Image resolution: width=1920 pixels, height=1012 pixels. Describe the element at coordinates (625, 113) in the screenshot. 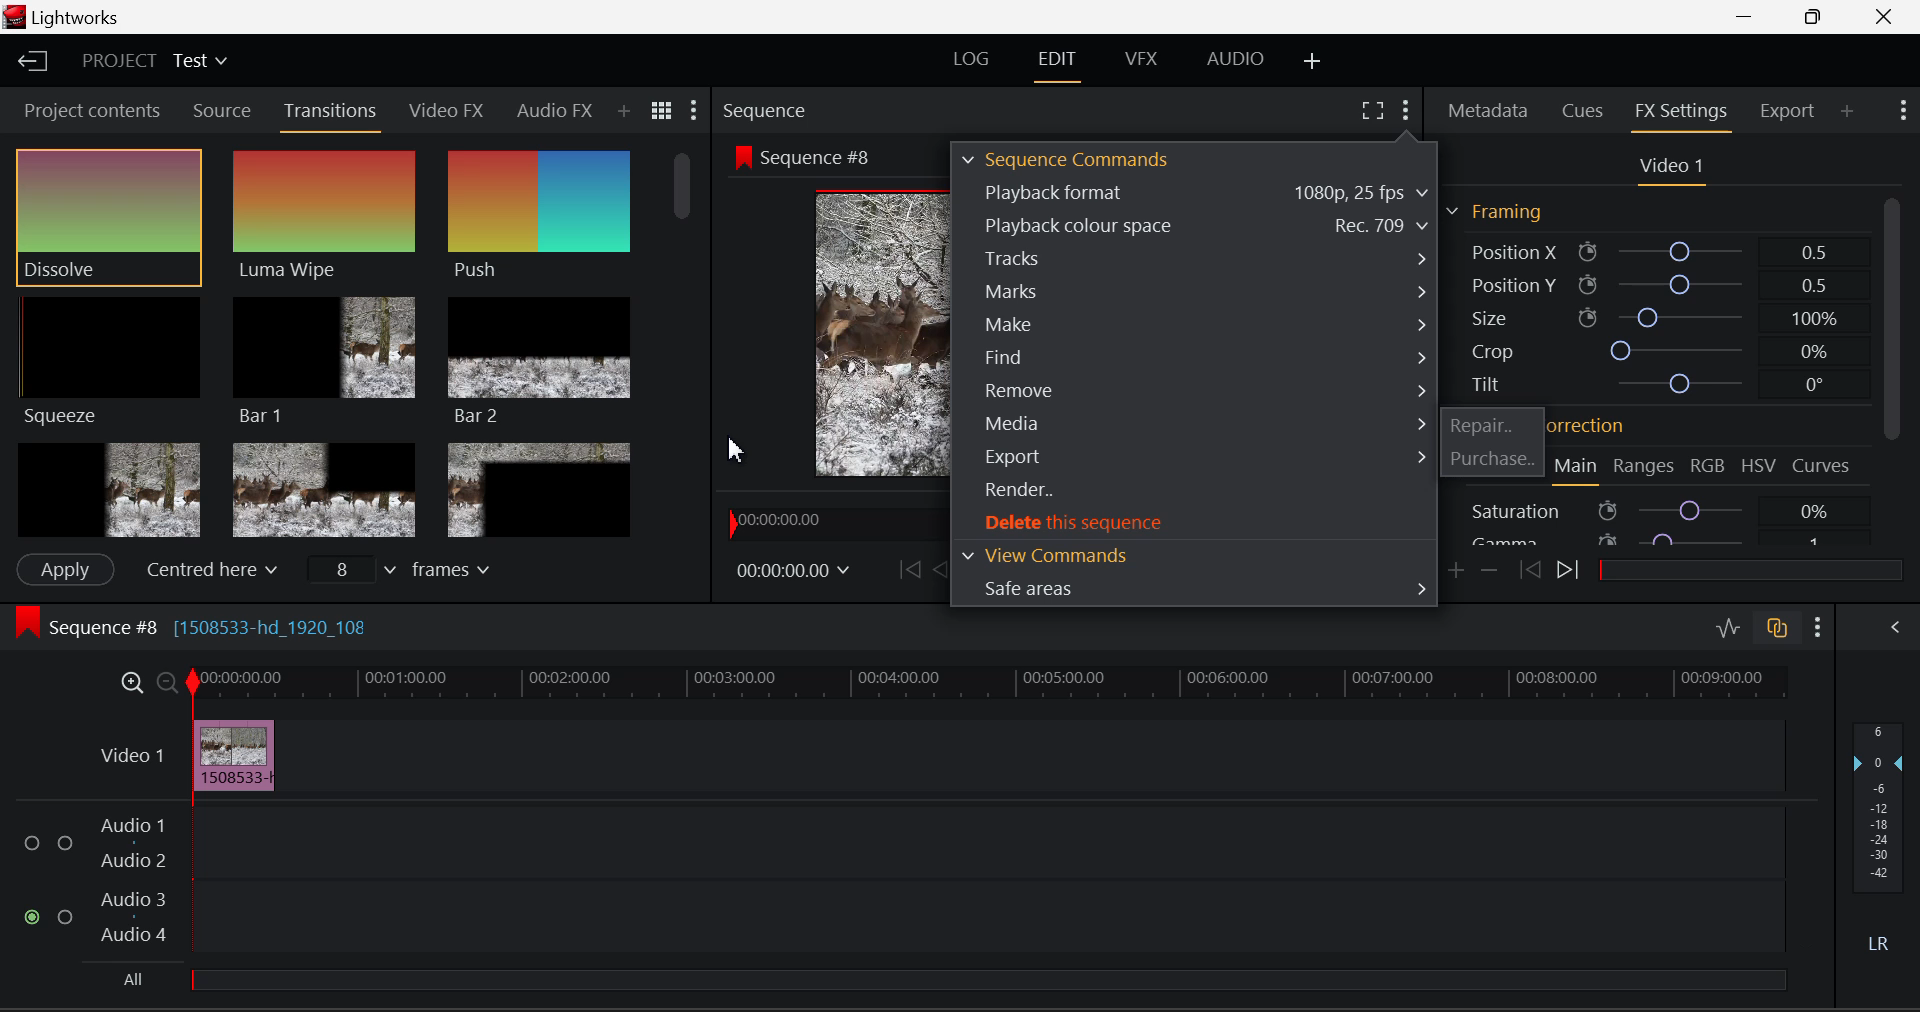

I see `Add Panel` at that location.